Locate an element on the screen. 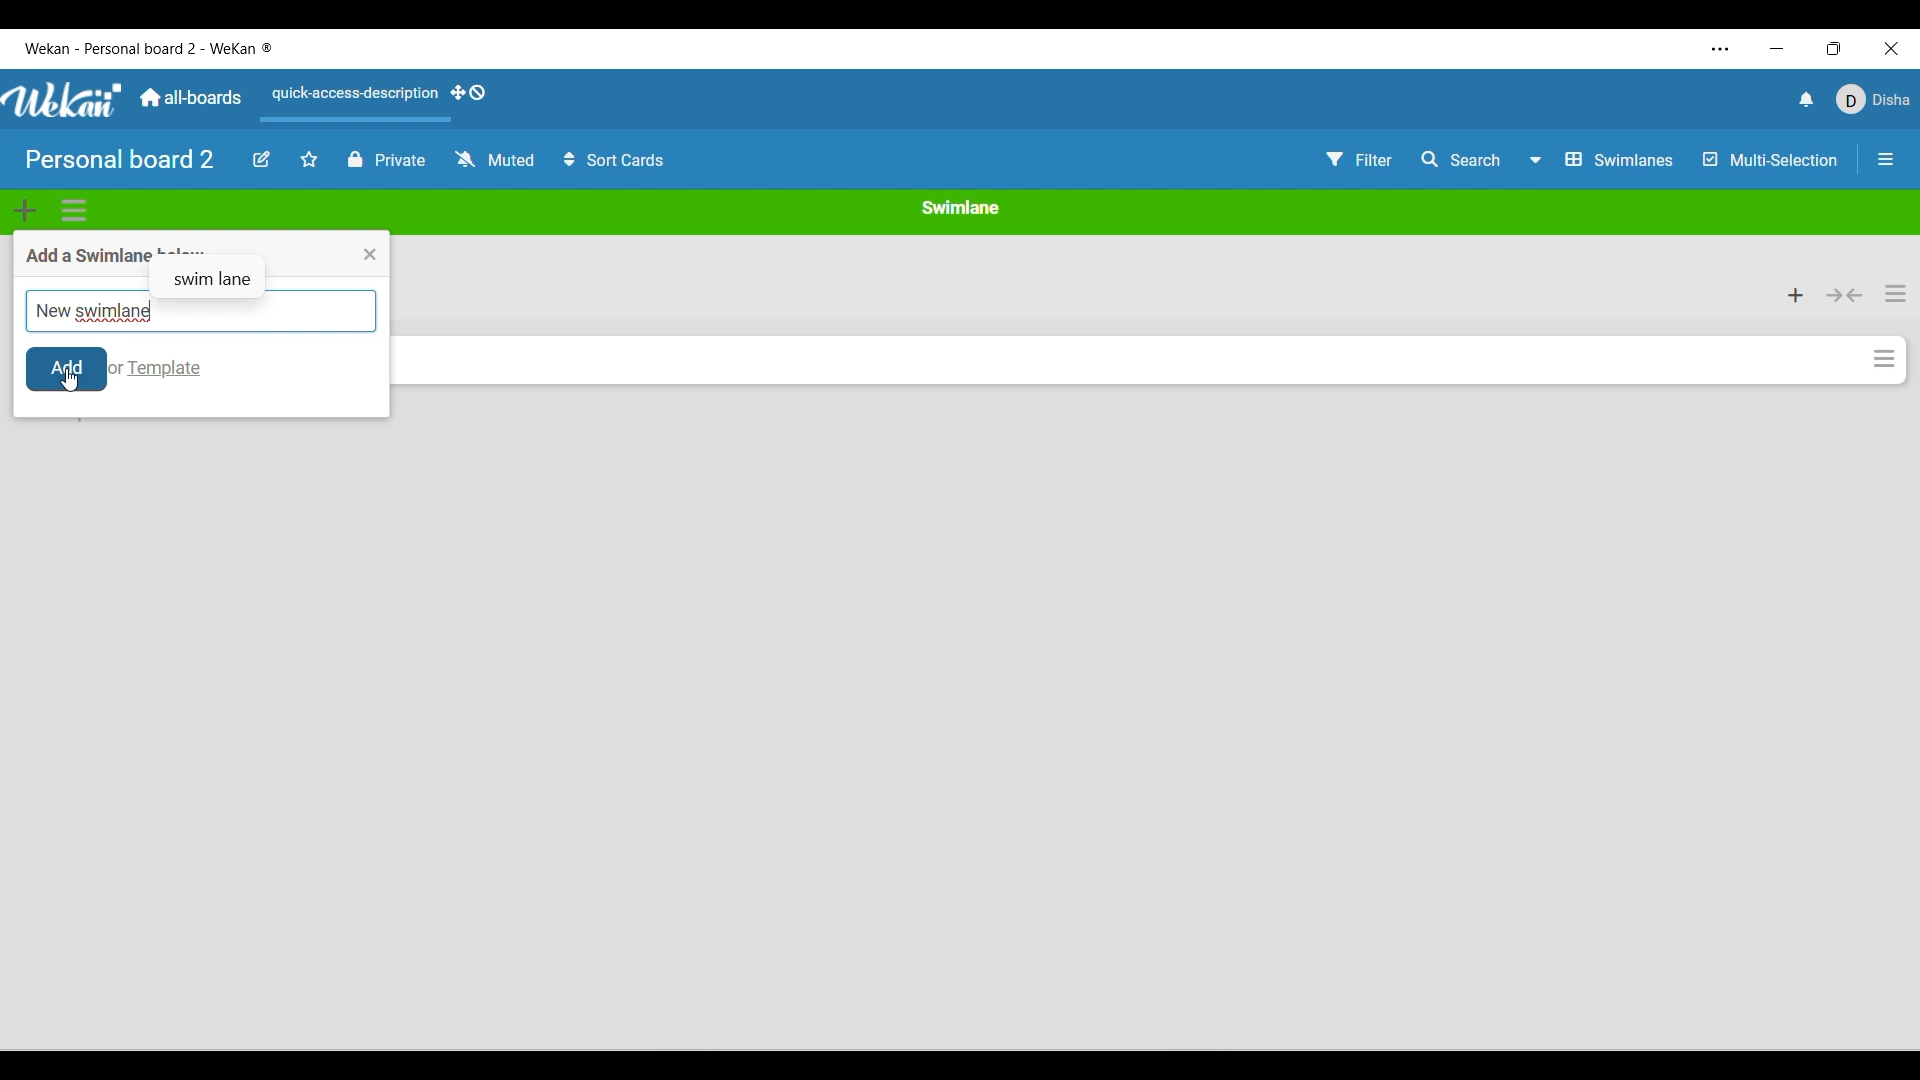  Card options is located at coordinates (1885, 359).